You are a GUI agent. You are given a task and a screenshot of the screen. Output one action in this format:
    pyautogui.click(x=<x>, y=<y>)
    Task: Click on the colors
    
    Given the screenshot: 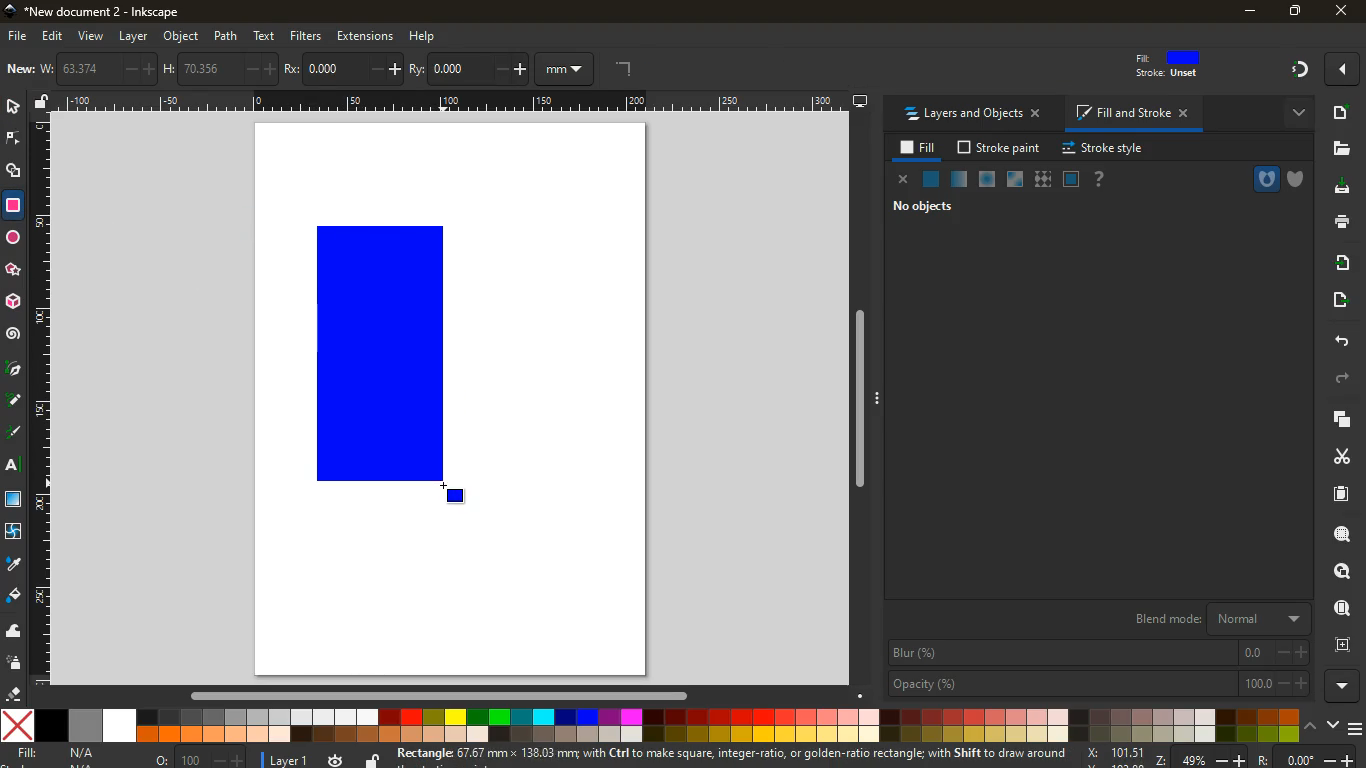 What is the action you would take?
    pyautogui.click(x=649, y=726)
    